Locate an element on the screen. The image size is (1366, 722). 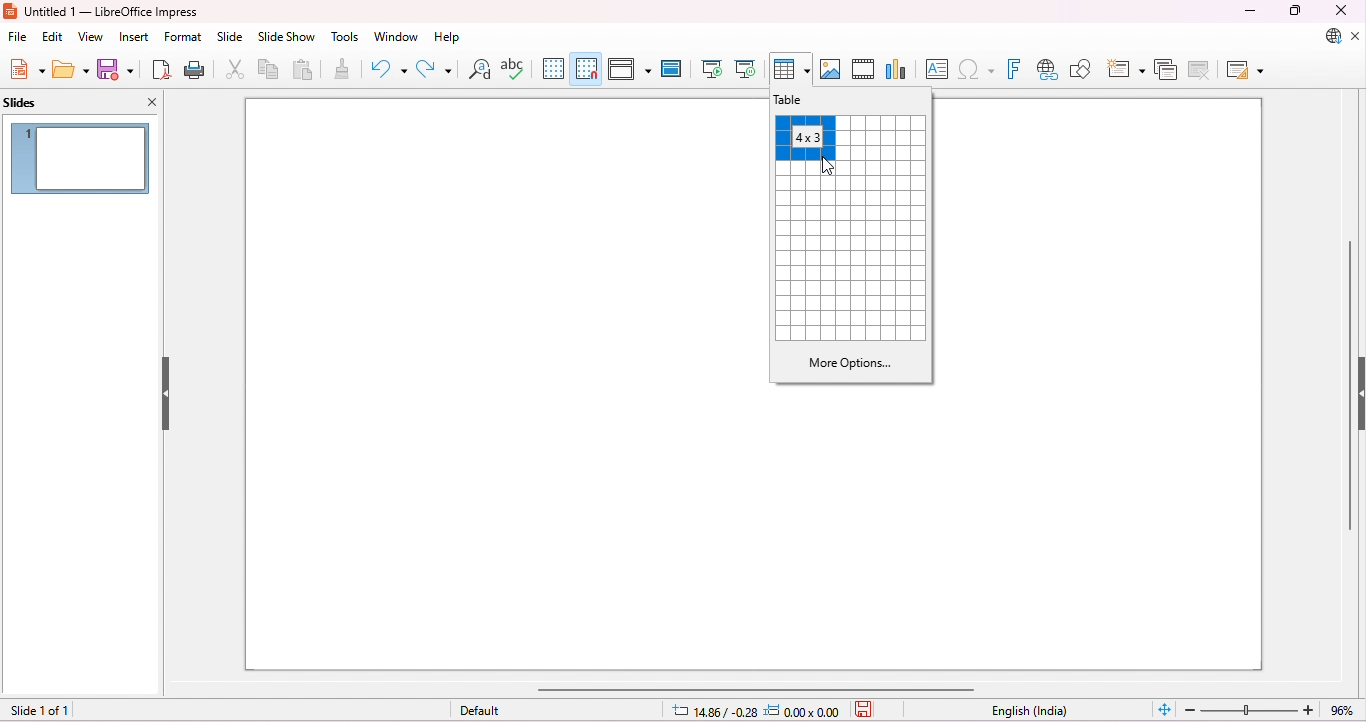
new slide is located at coordinates (1127, 67).